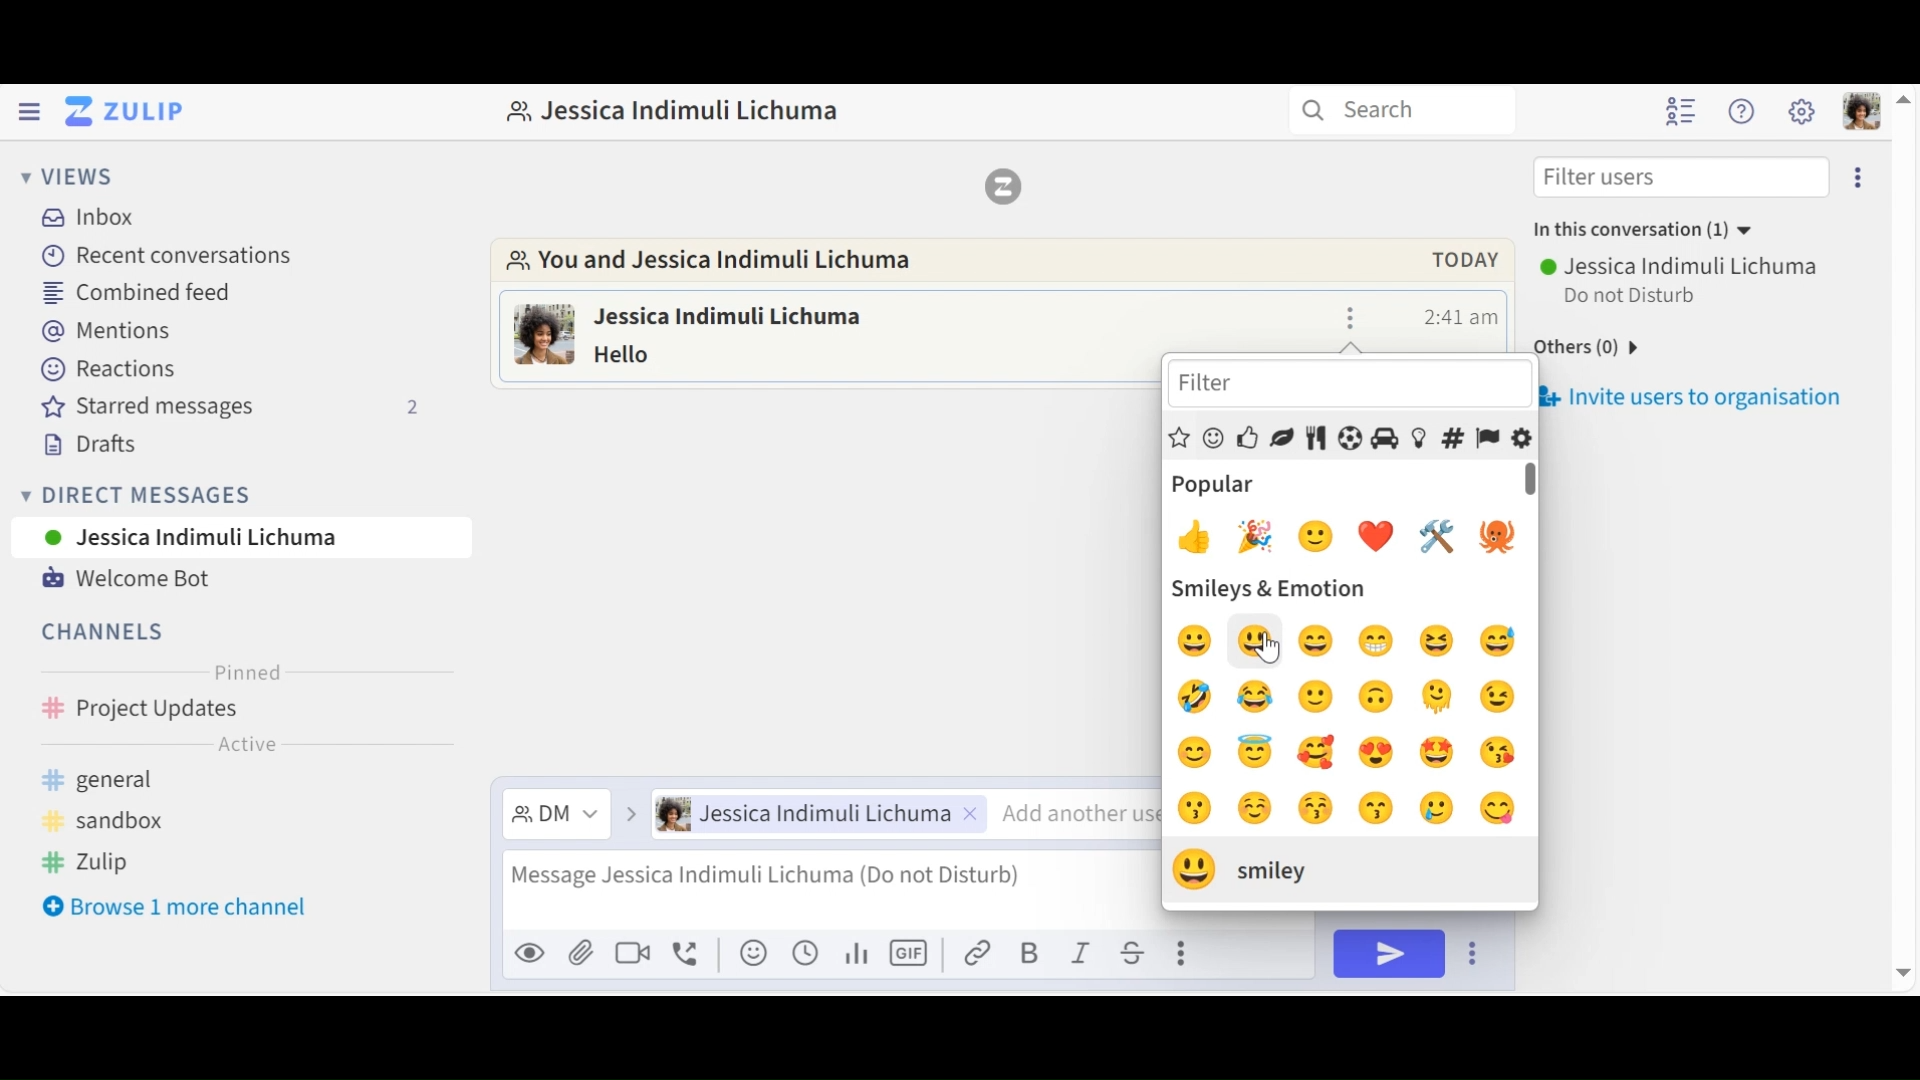 Image resolution: width=1920 pixels, height=1080 pixels. Describe the element at coordinates (1192, 811) in the screenshot. I see `pout` at that location.